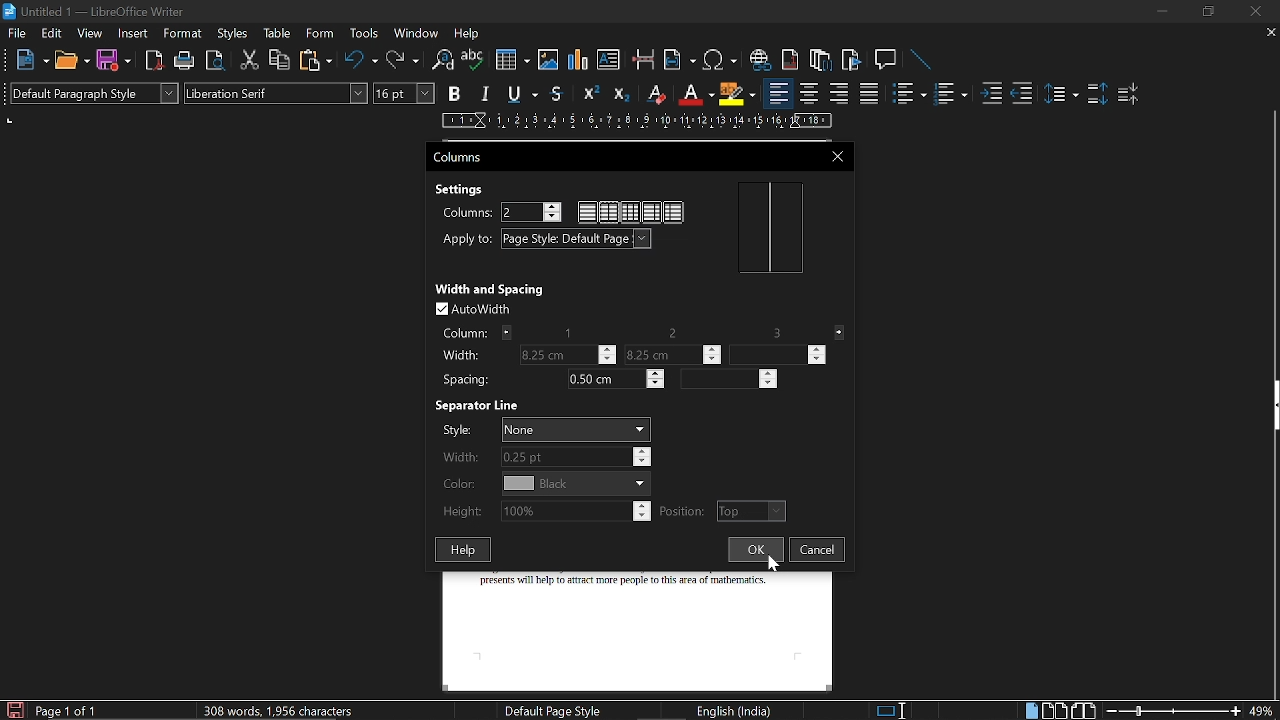 This screenshot has height=720, width=1280. I want to click on Find and replace, so click(443, 62).